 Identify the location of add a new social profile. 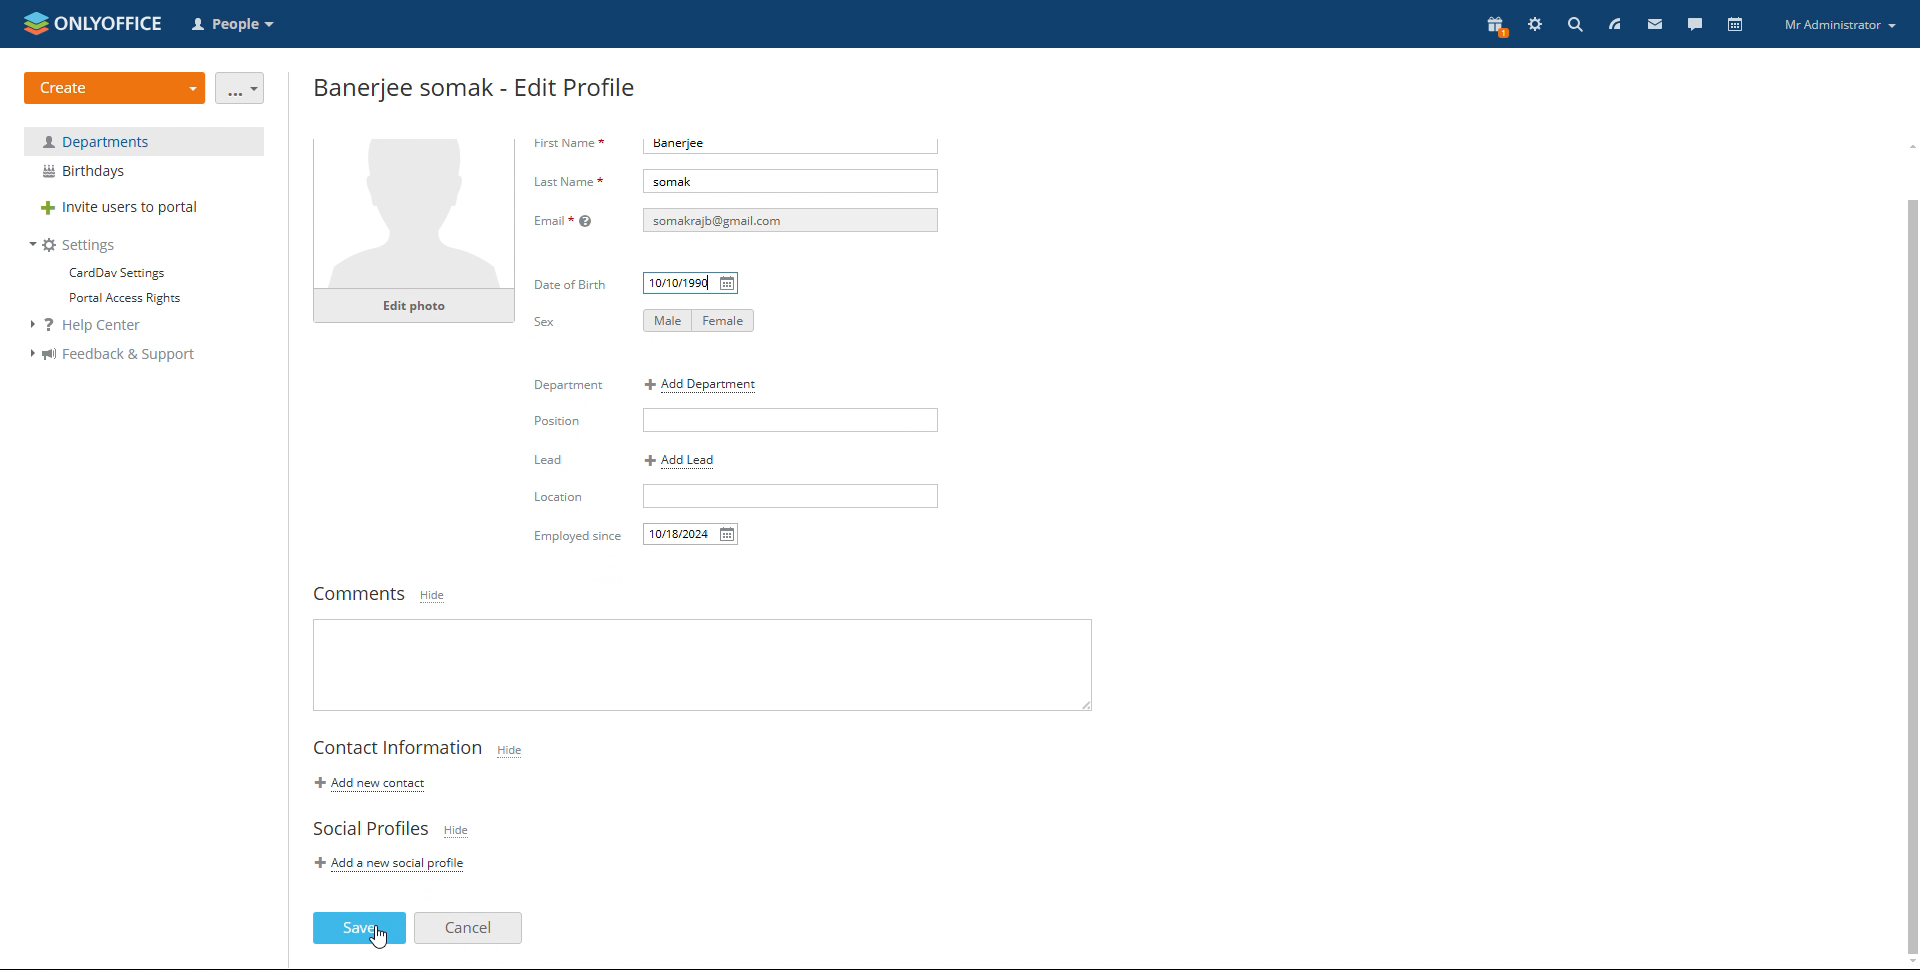
(394, 861).